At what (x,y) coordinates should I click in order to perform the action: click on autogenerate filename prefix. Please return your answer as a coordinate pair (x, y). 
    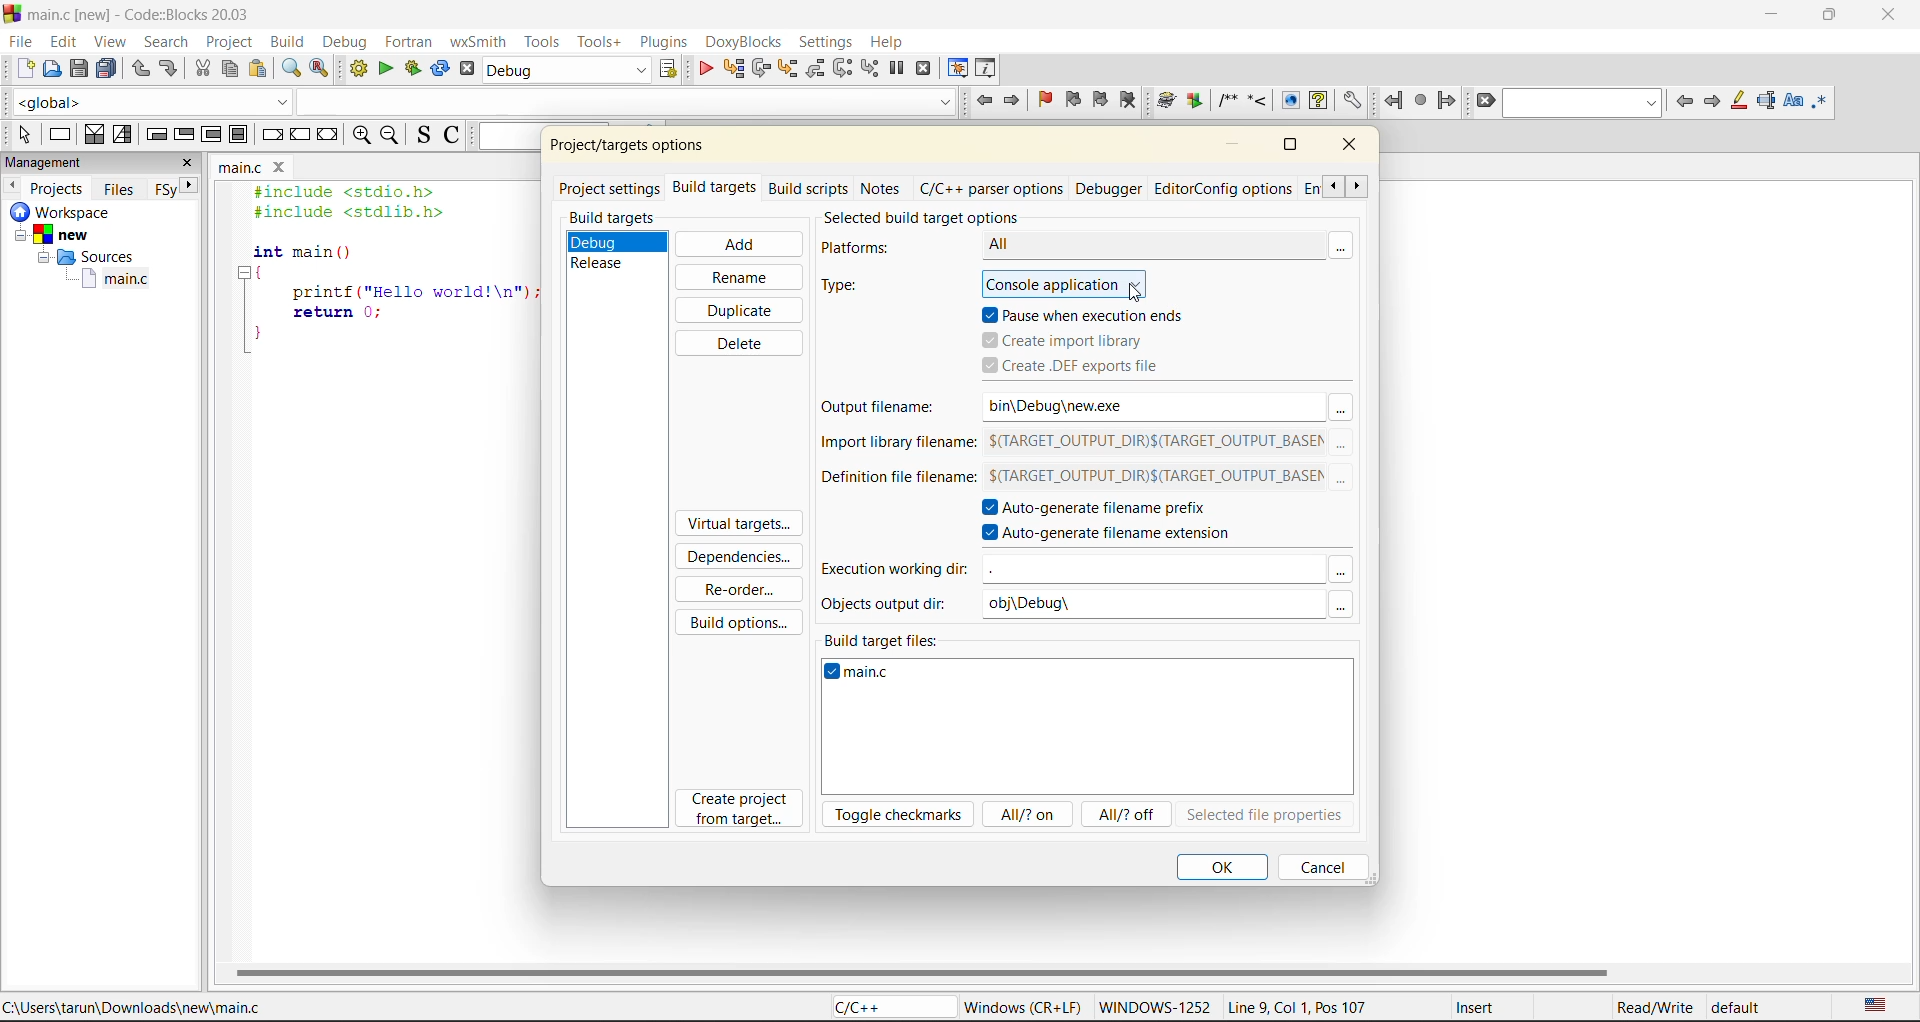
    Looking at the image, I should click on (1097, 506).